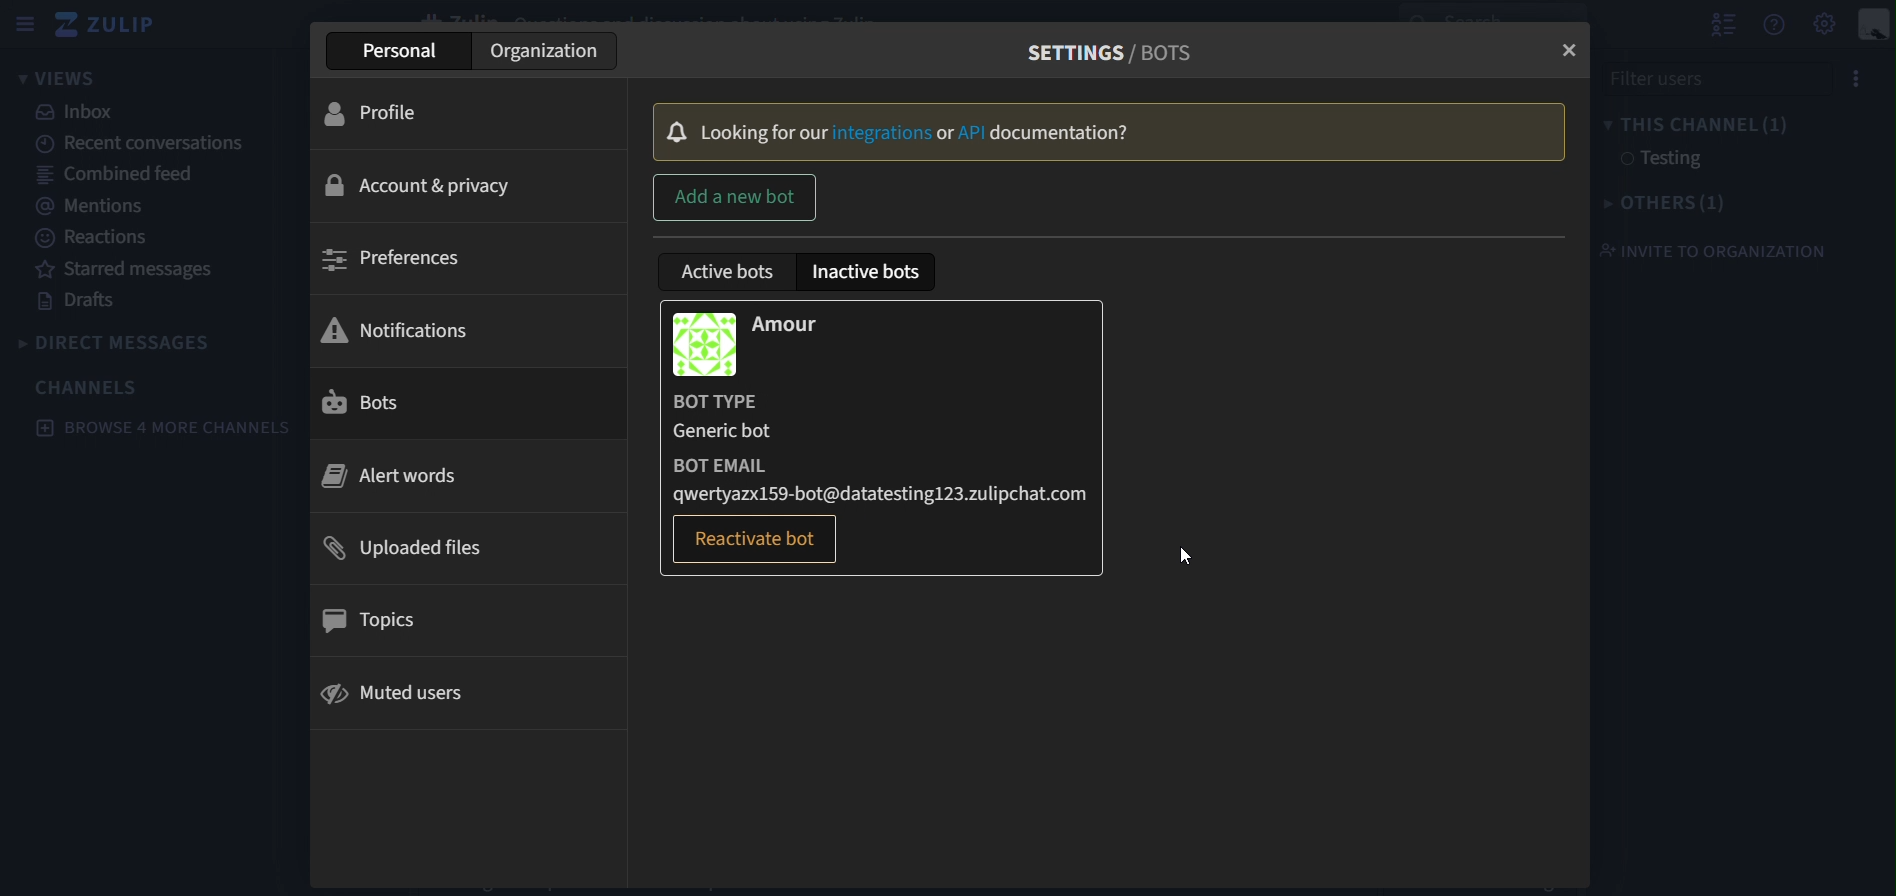 The image size is (1896, 896). I want to click on or, so click(946, 134).